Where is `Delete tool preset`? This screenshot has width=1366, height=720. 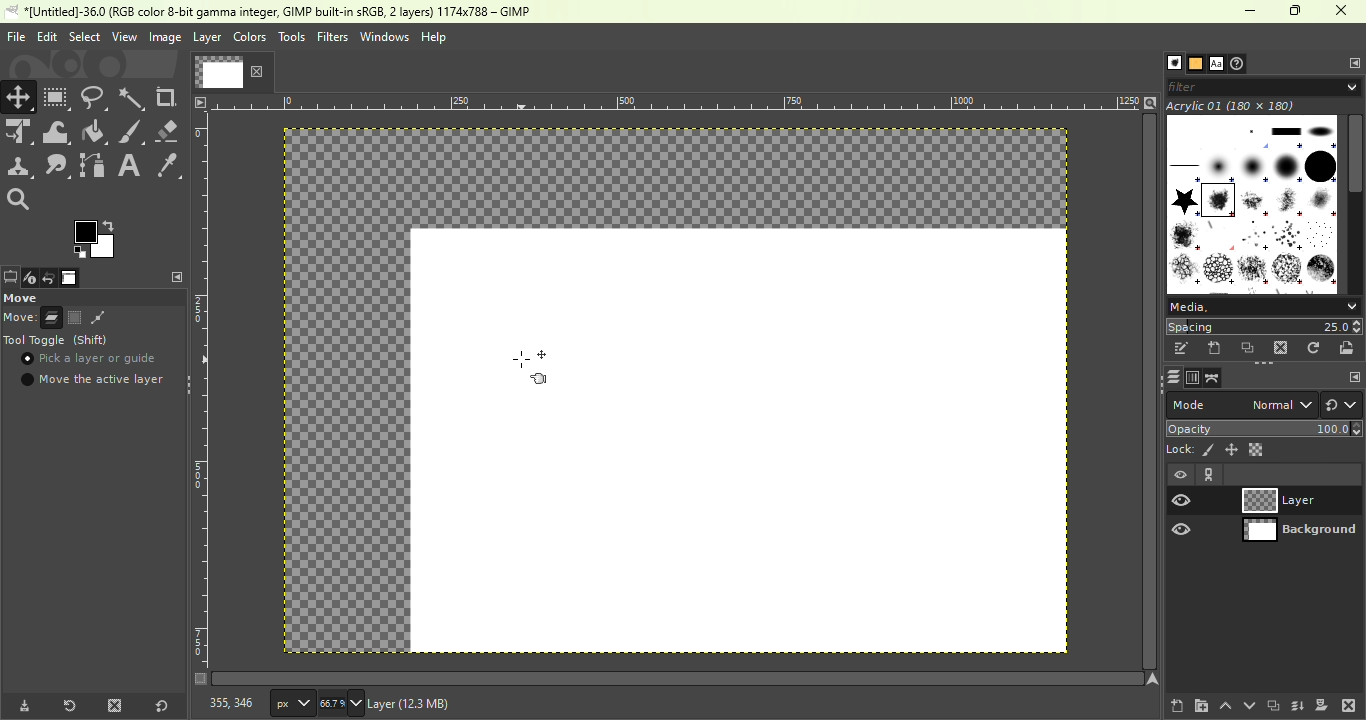 Delete tool preset is located at coordinates (114, 704).